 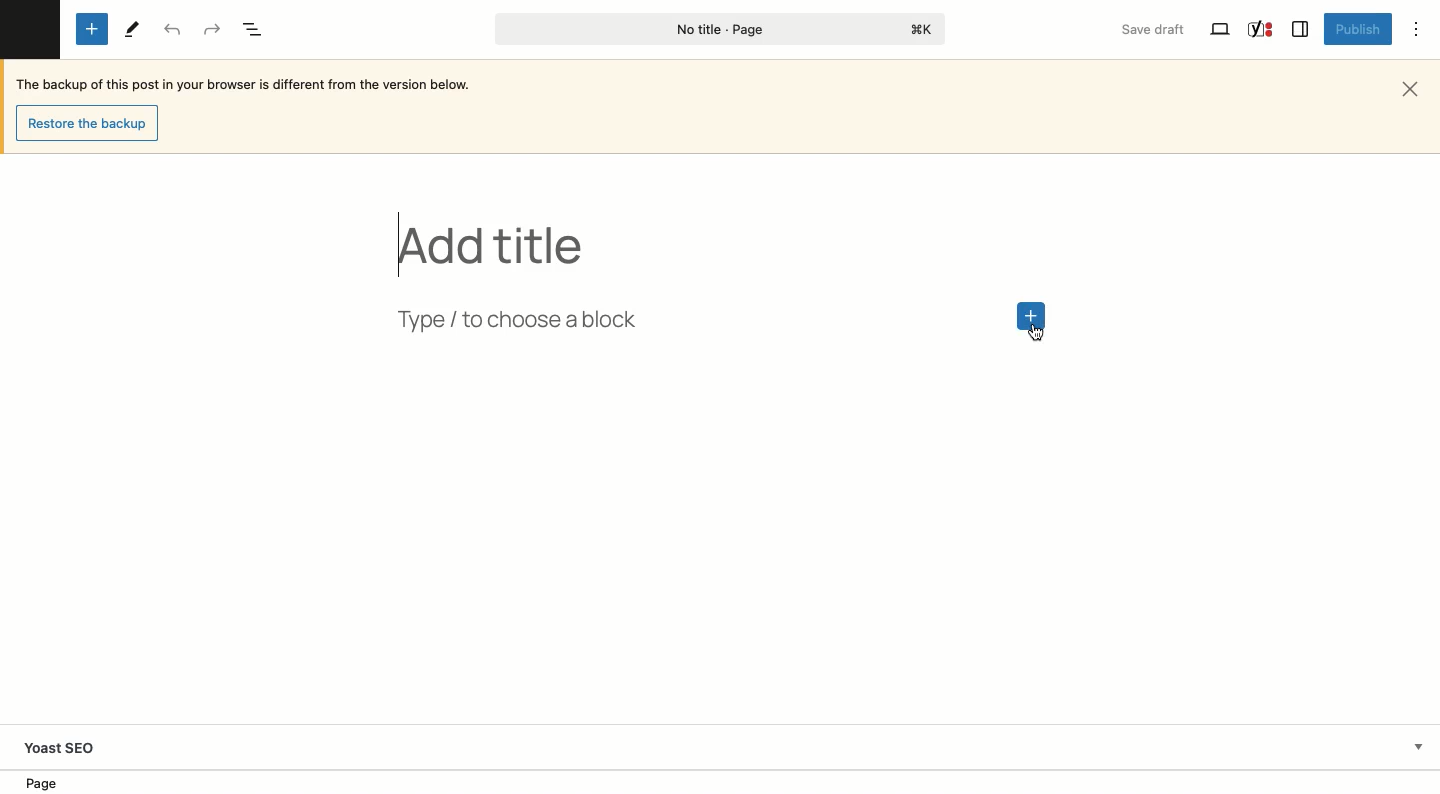 I want to click on Document overview, so click(x=256, y=29).